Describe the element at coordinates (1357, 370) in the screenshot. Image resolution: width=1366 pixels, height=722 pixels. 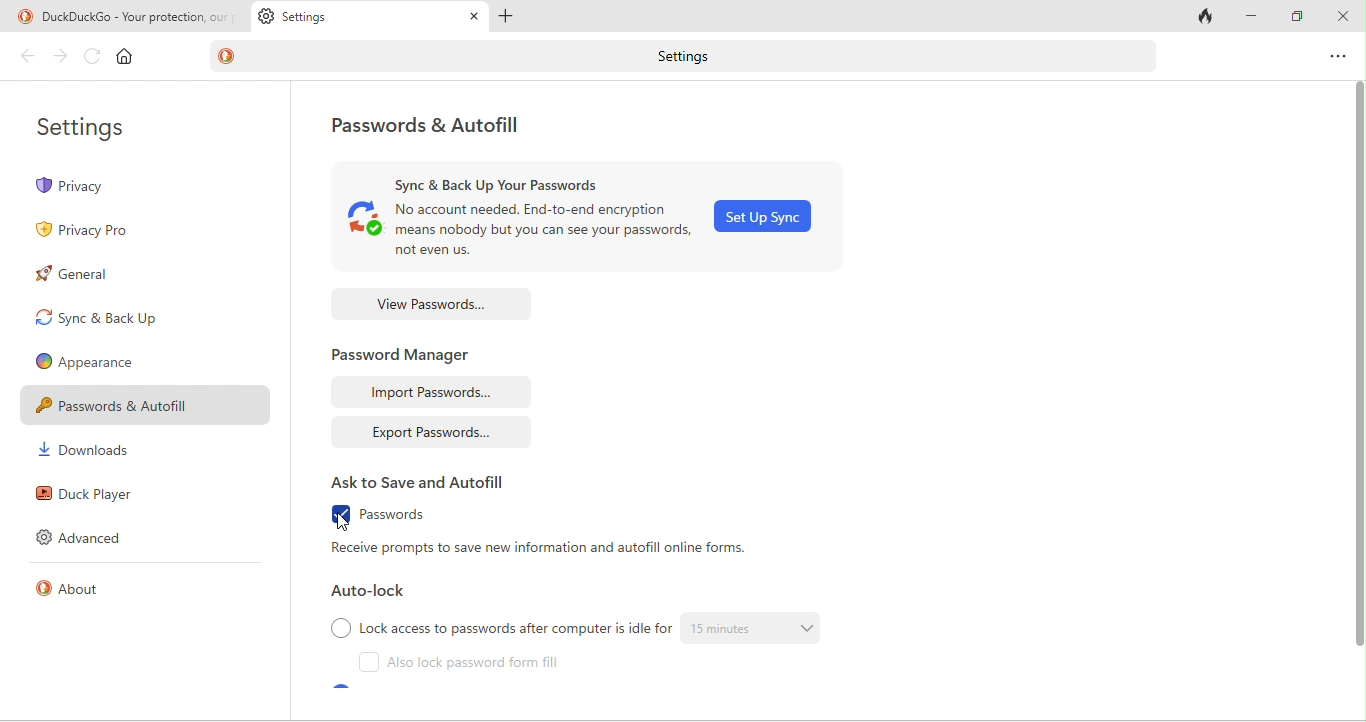
I see `vertical scroll bar` at that location.